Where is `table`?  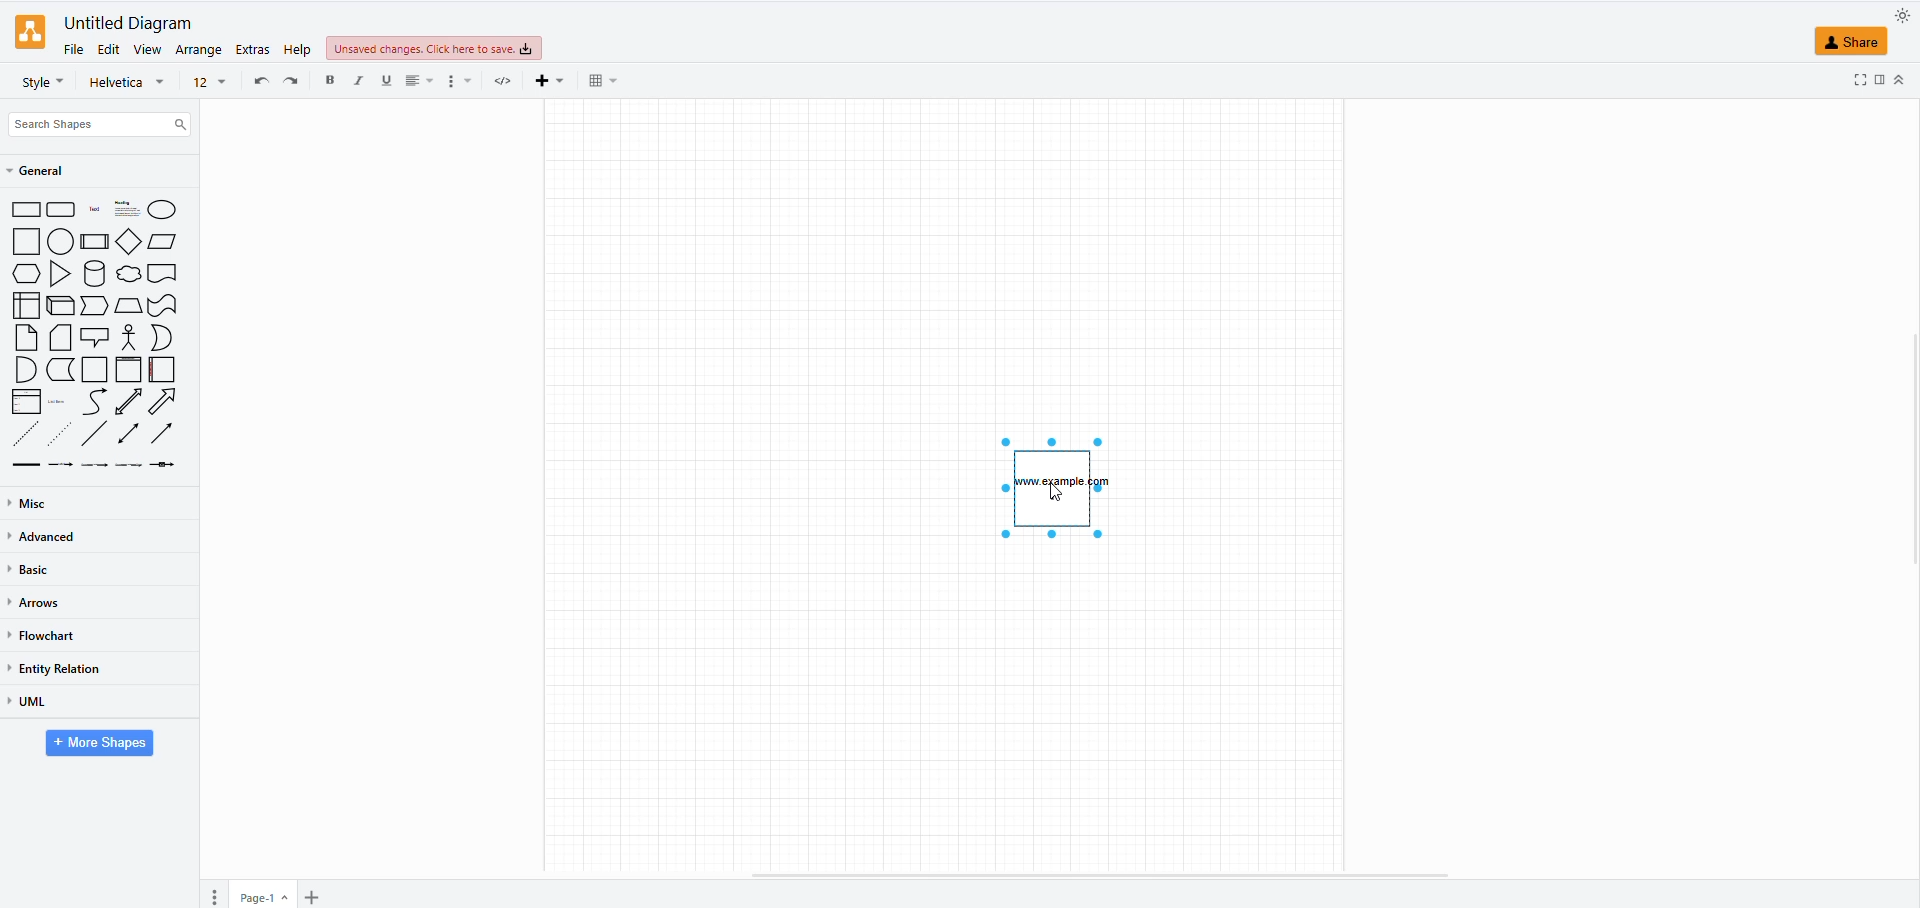
table is located at coordinates (603, 80).